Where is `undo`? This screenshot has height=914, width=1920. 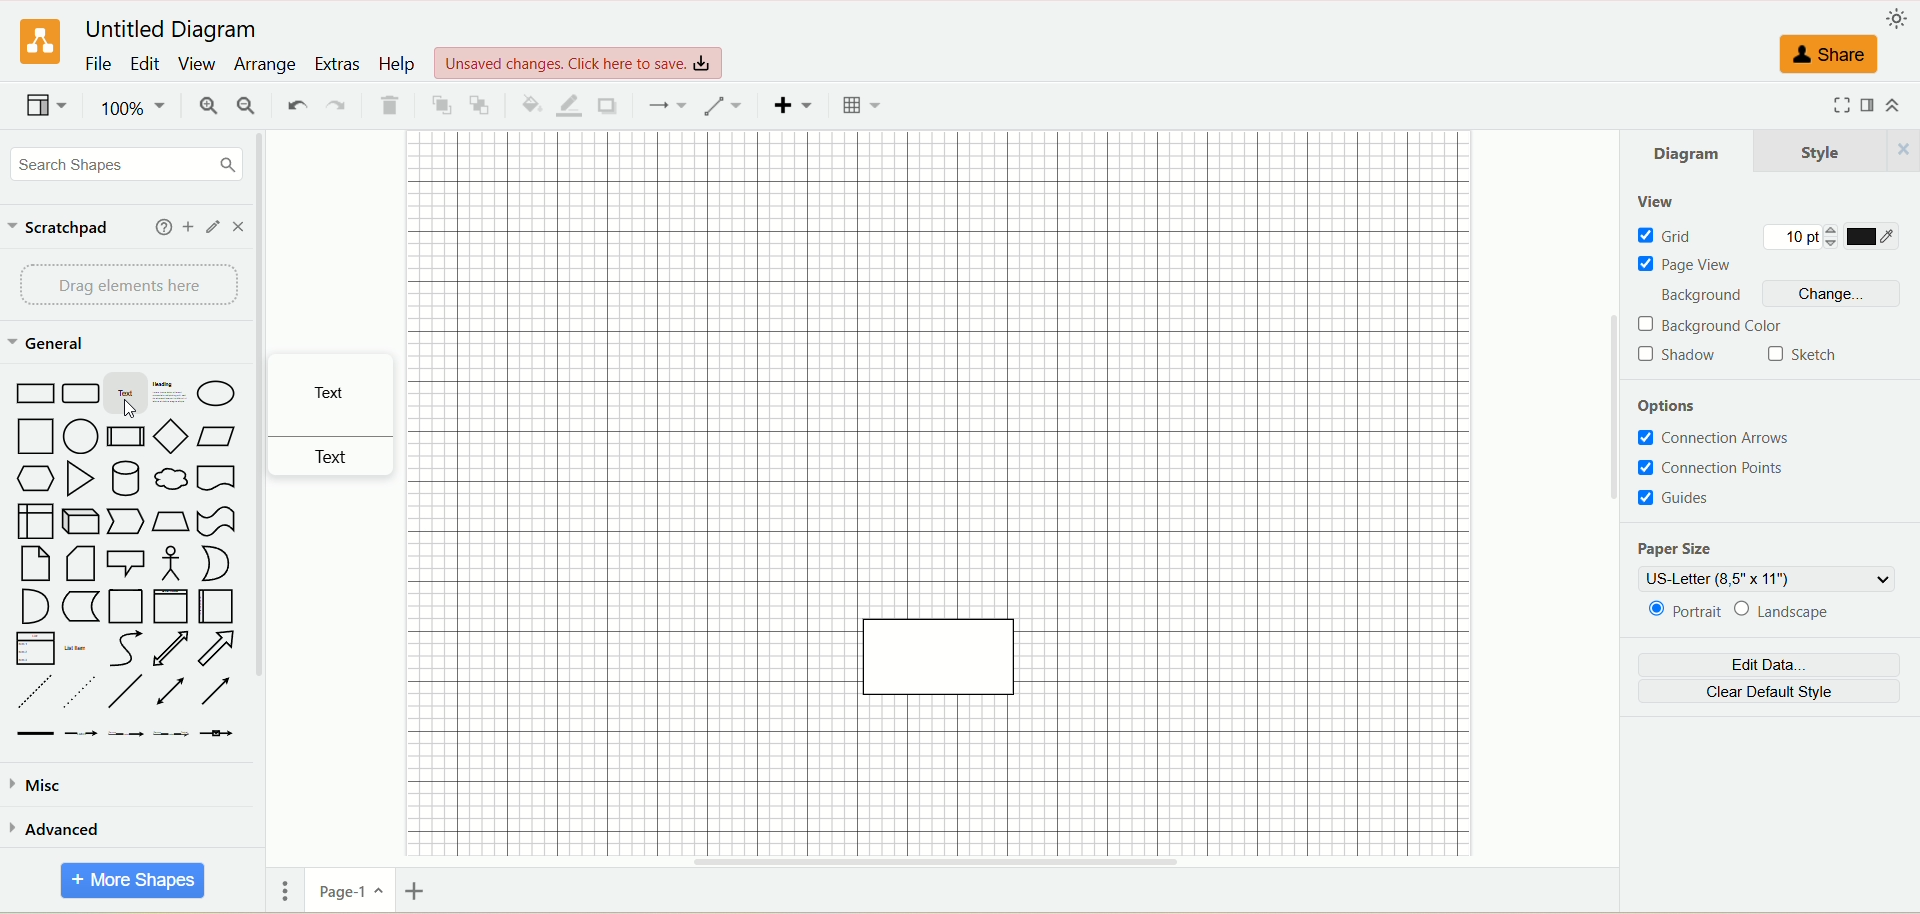 undo is located at coordinates (297, 104).